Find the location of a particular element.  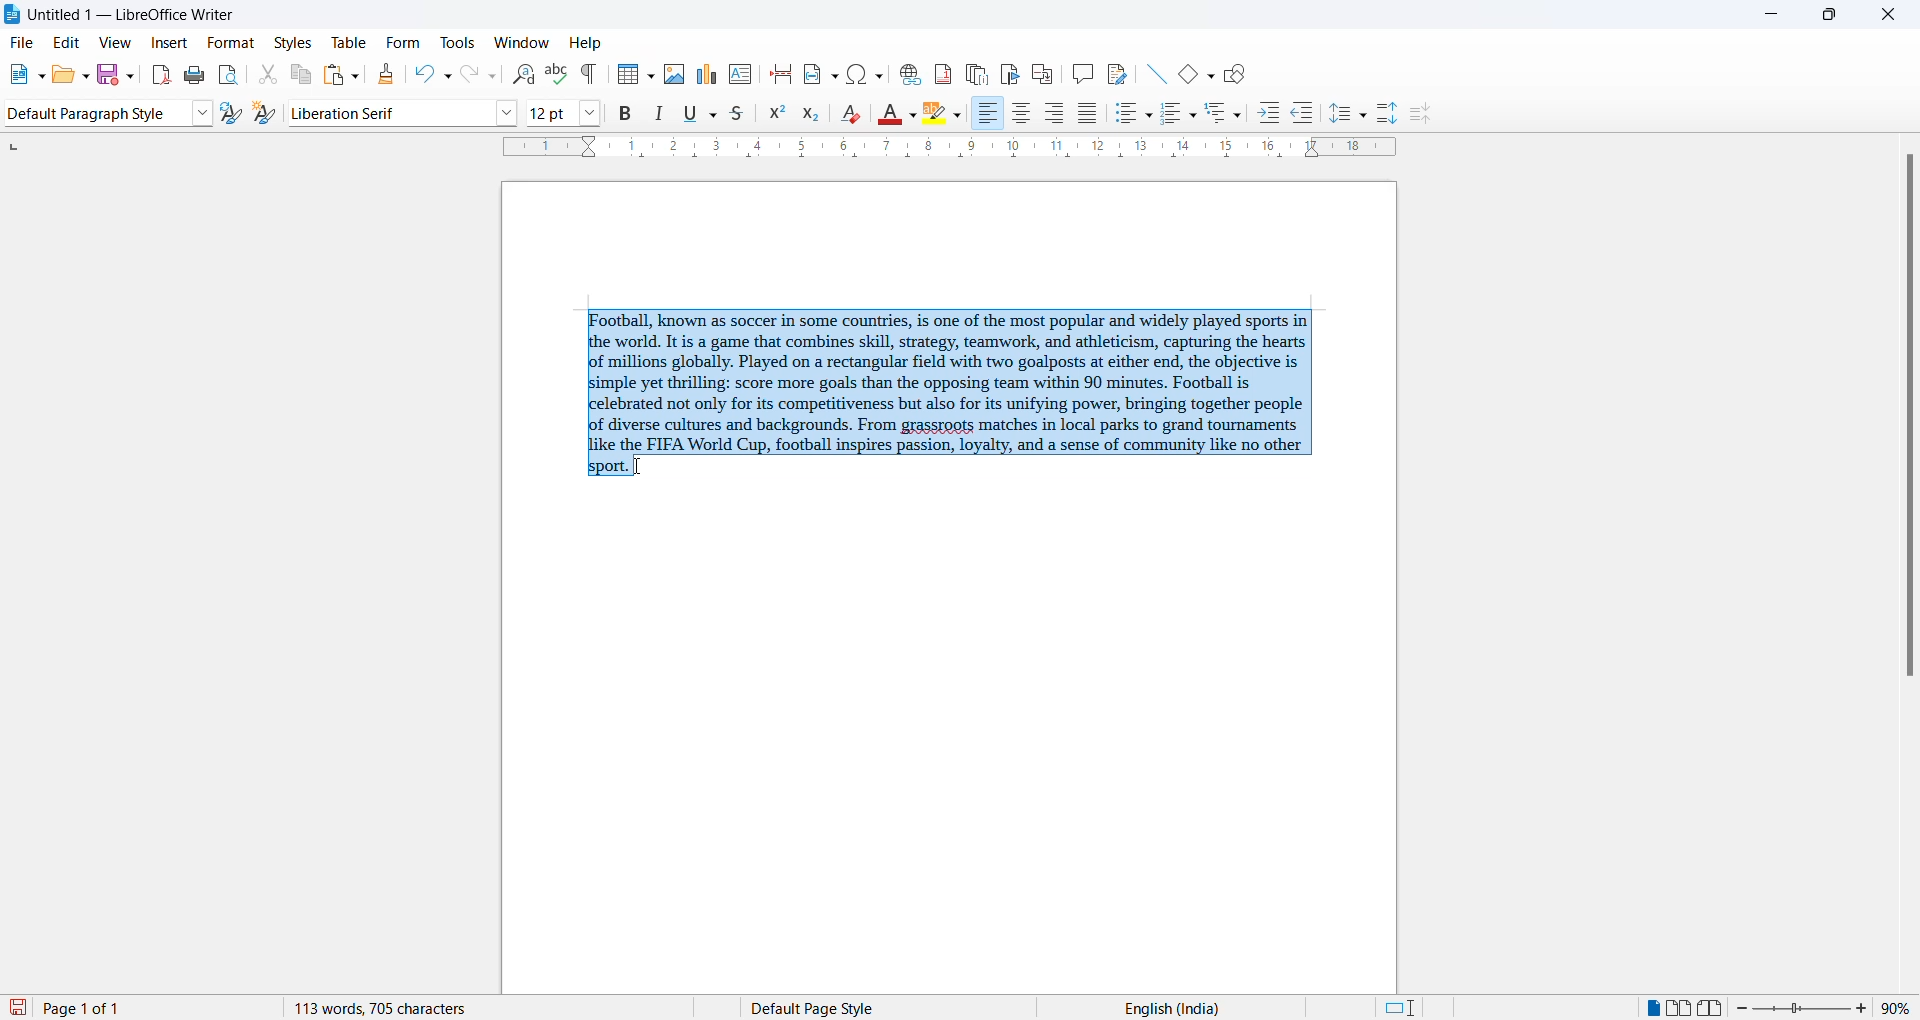

tools is located at coordinates (454, 41).